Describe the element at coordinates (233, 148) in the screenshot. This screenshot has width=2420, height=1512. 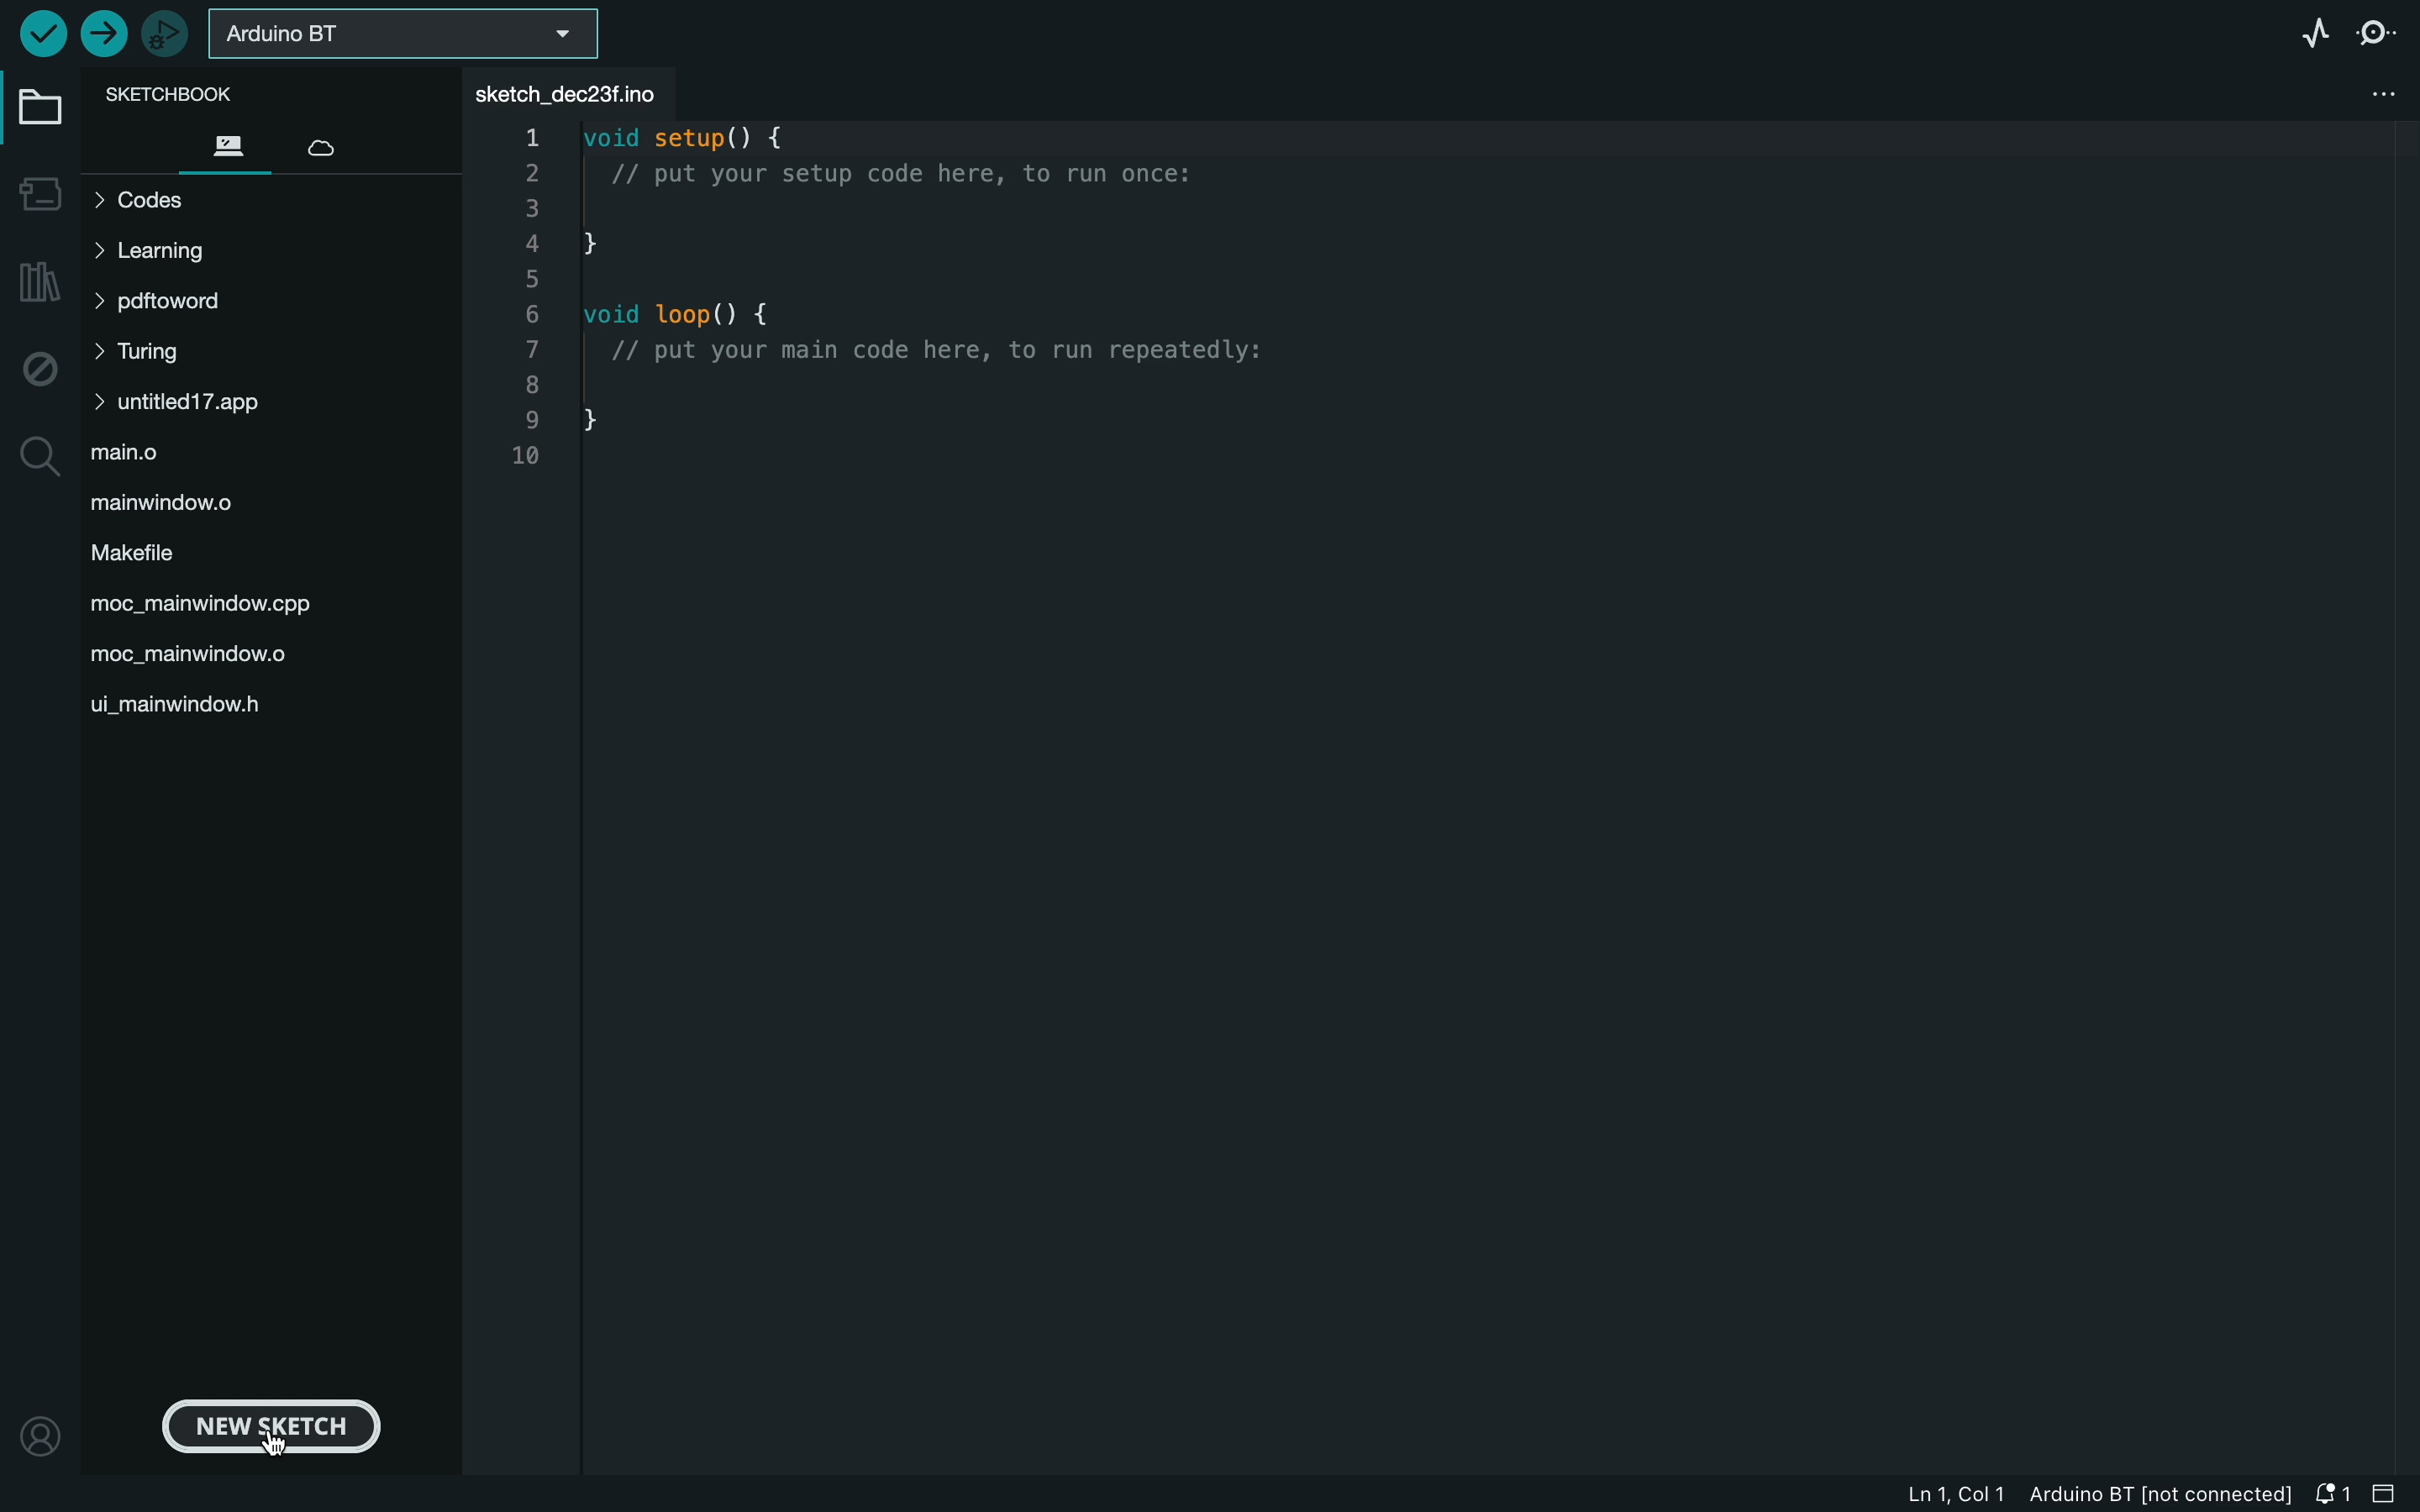
I see `folder` at that location.